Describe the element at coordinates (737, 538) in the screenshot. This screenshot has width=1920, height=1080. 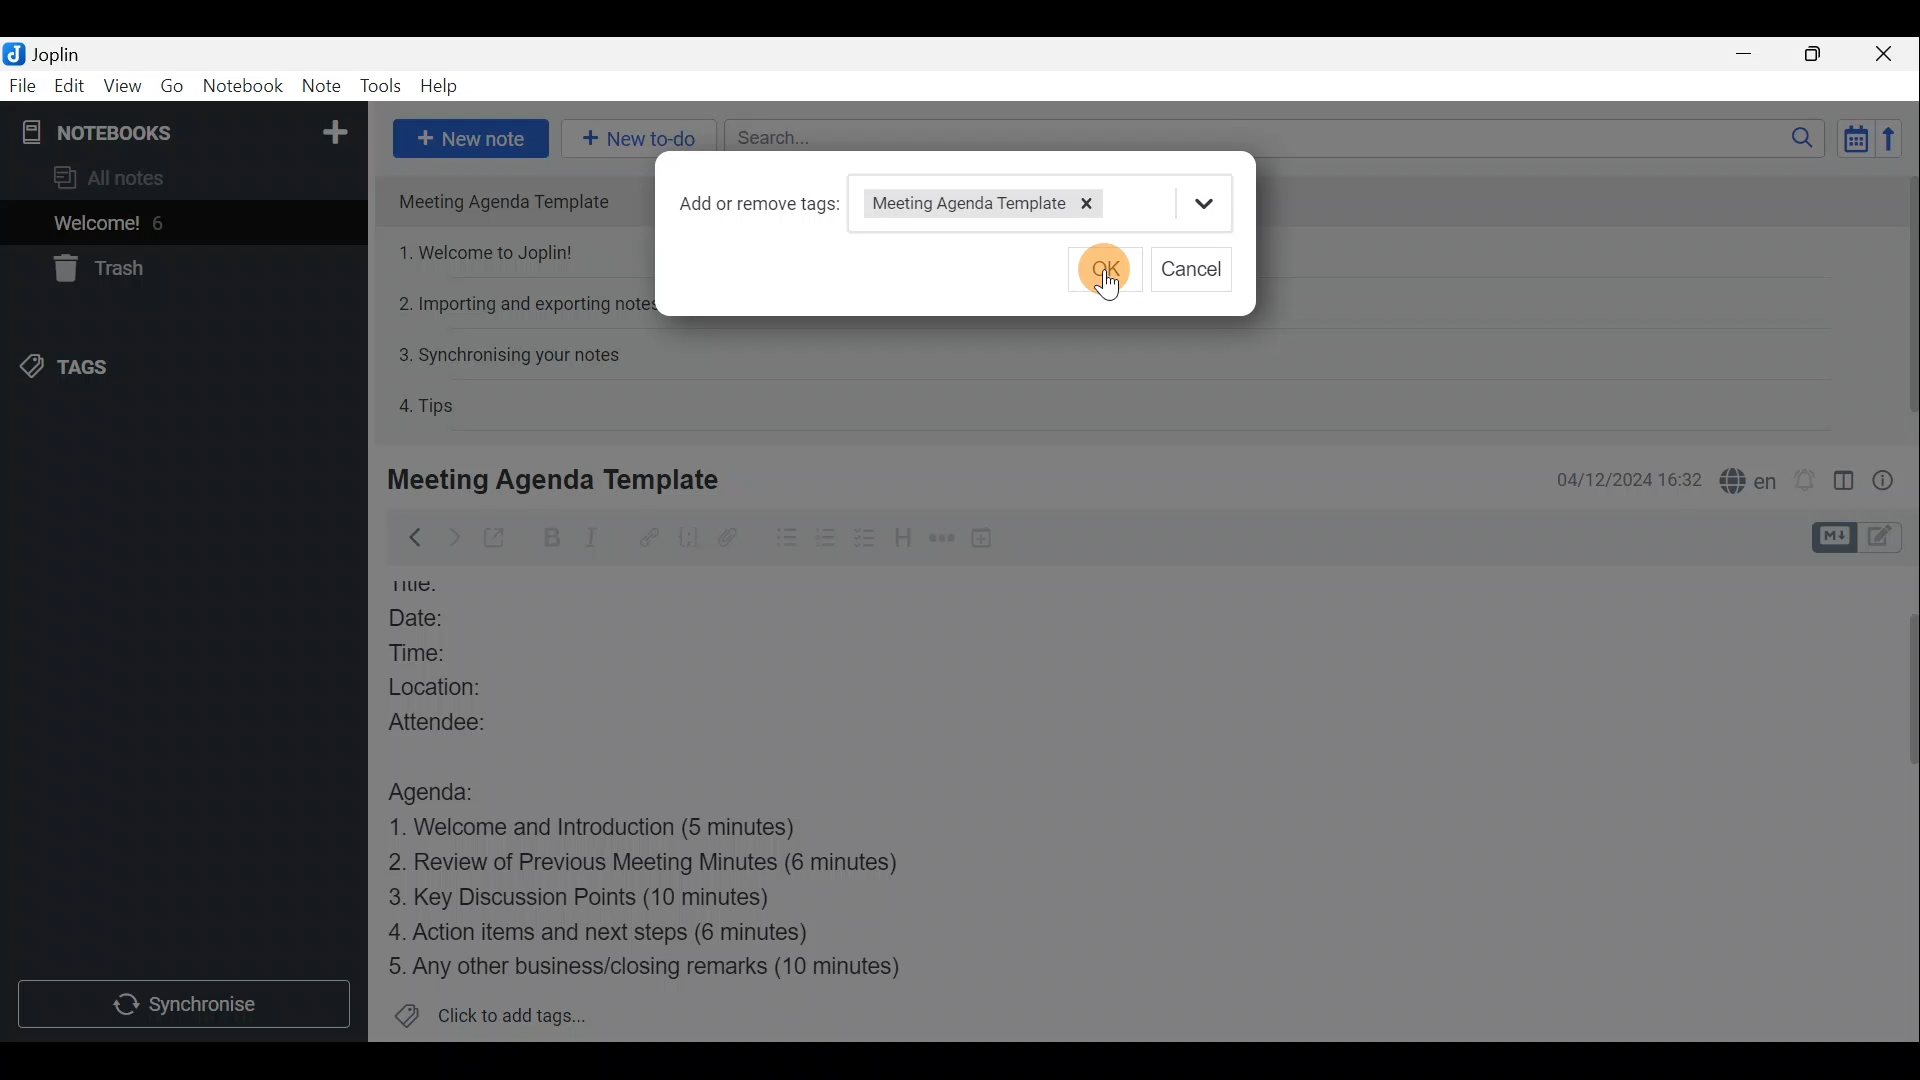
I see `Attach file` at that location.